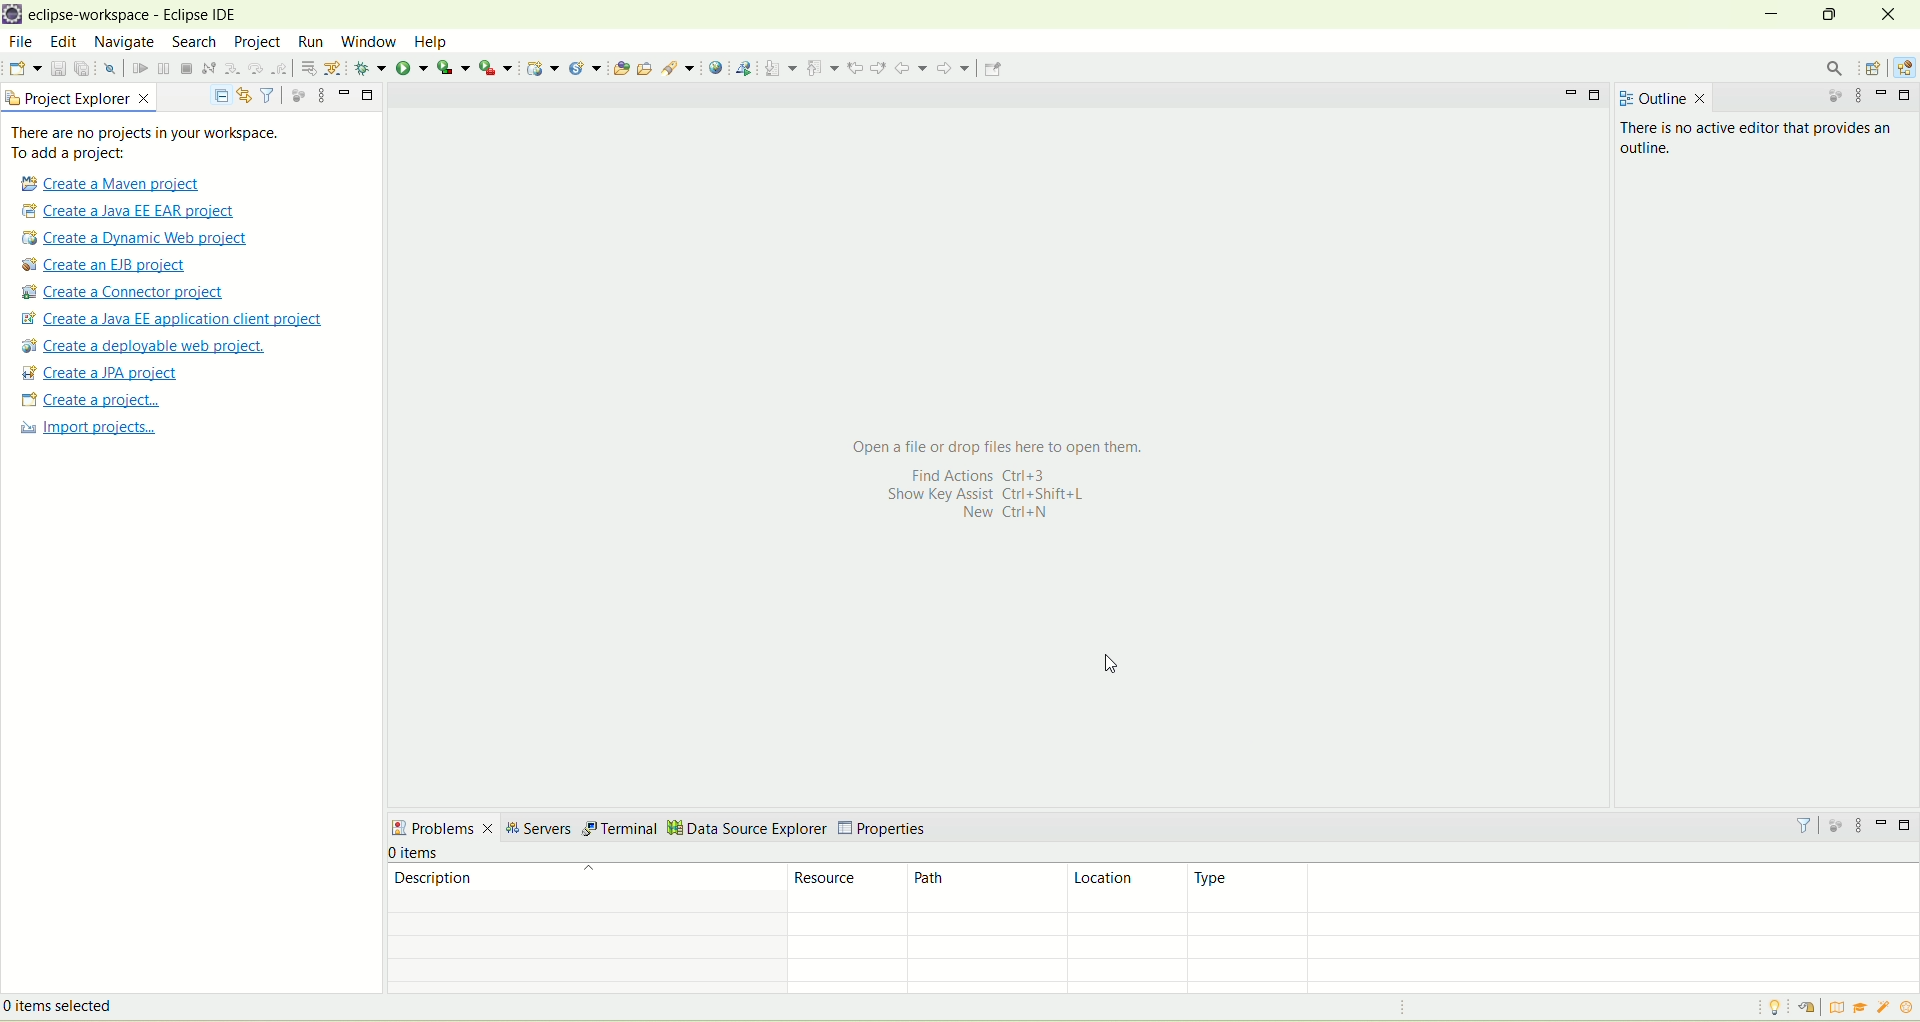  I want to click on create a project, so click(88, 400).